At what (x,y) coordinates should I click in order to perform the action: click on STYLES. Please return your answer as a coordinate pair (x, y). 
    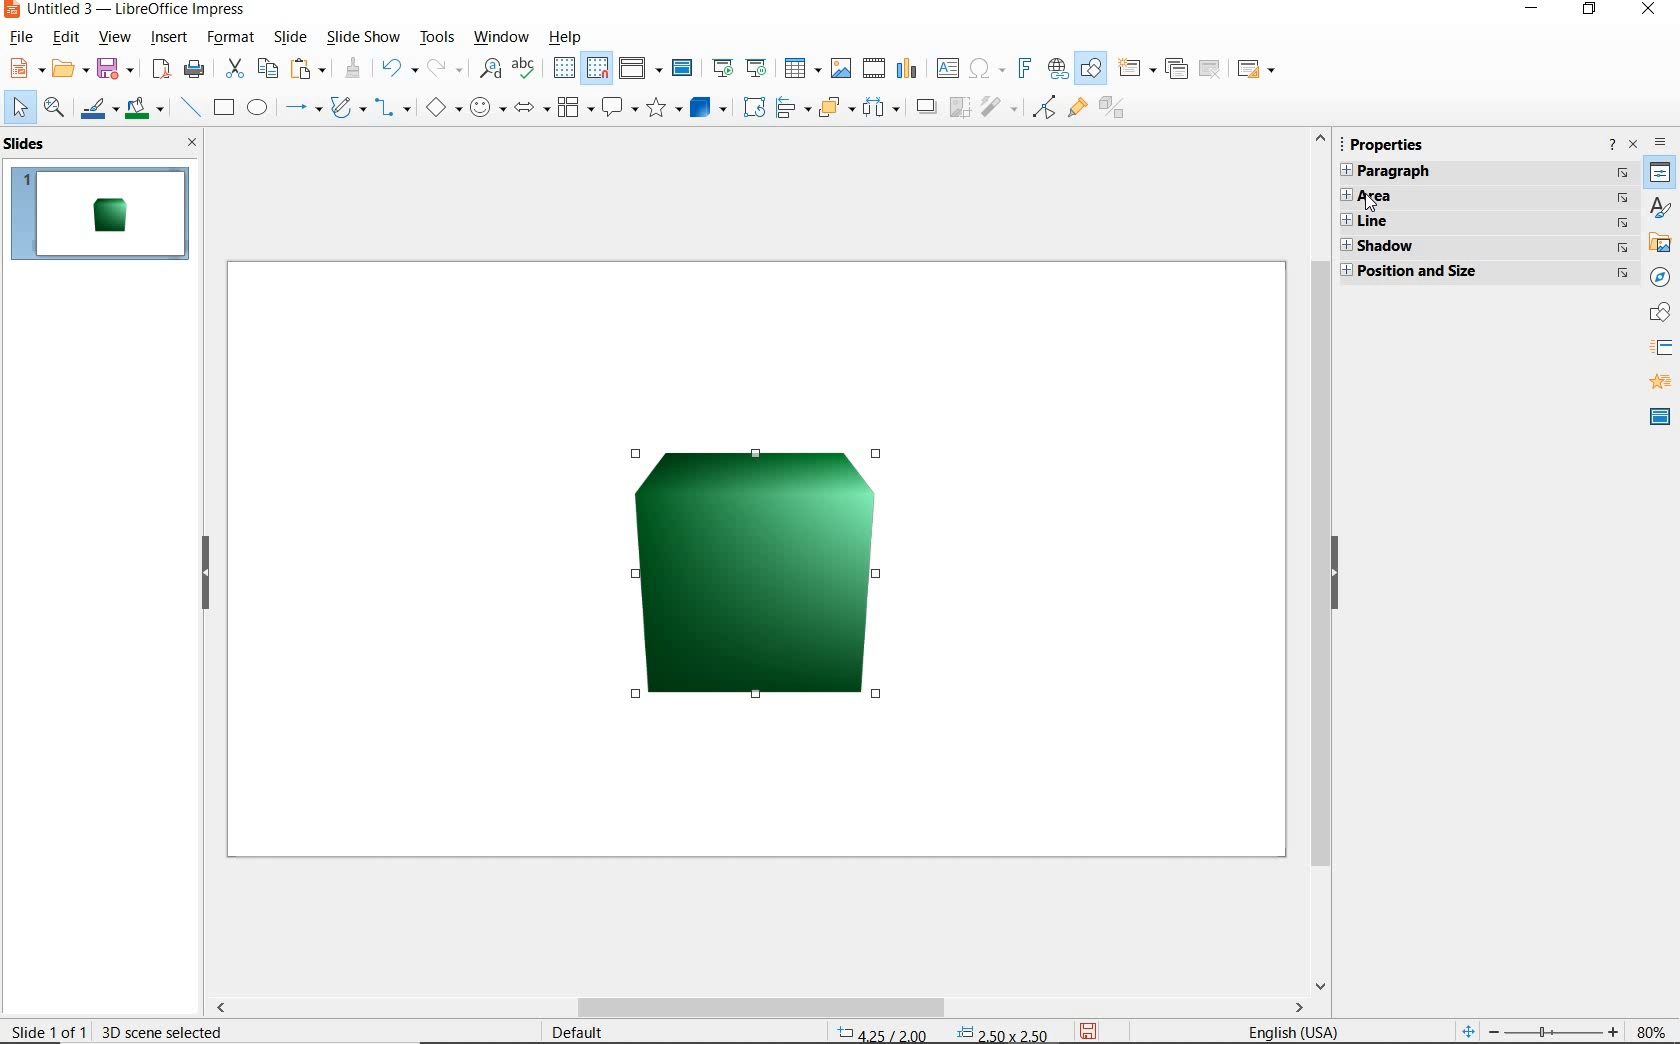
    Looking at the image, I should click on (1660, 210).